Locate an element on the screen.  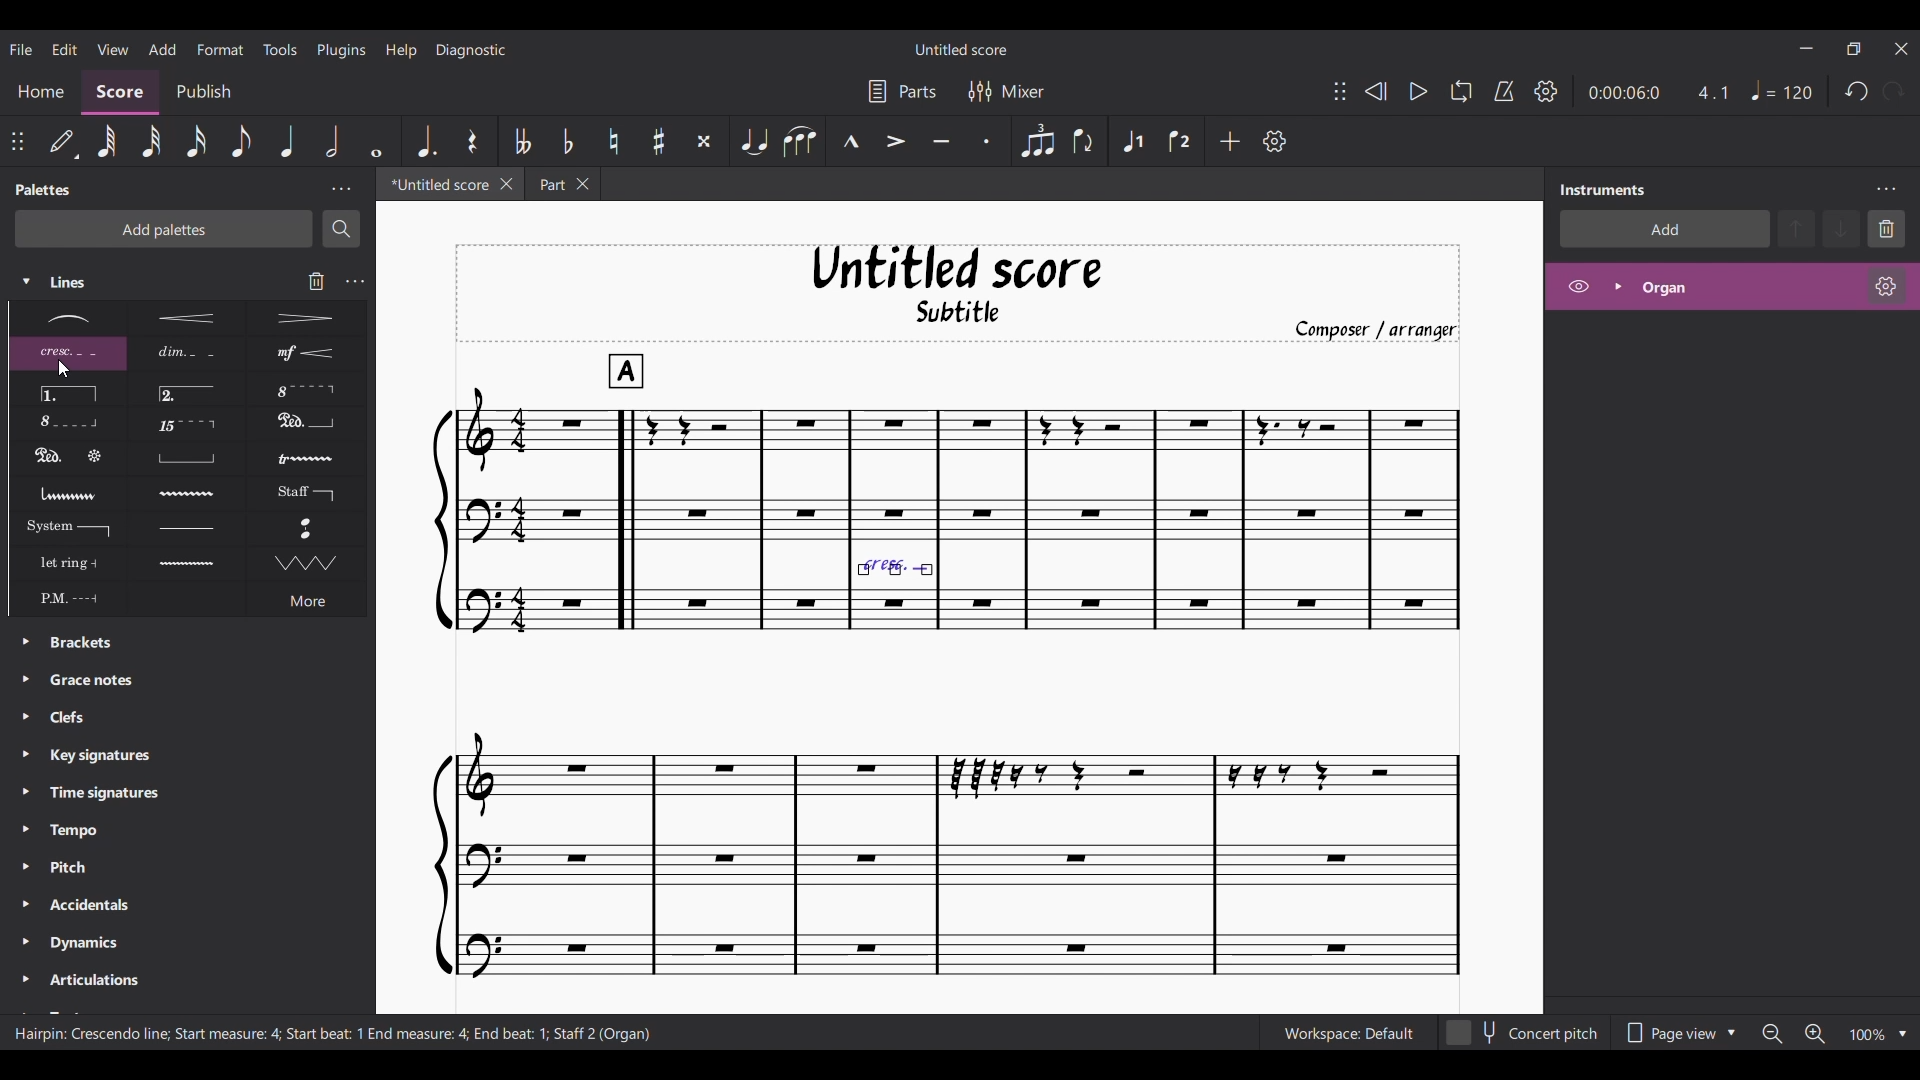
Search is located at coordinates (341, 230).